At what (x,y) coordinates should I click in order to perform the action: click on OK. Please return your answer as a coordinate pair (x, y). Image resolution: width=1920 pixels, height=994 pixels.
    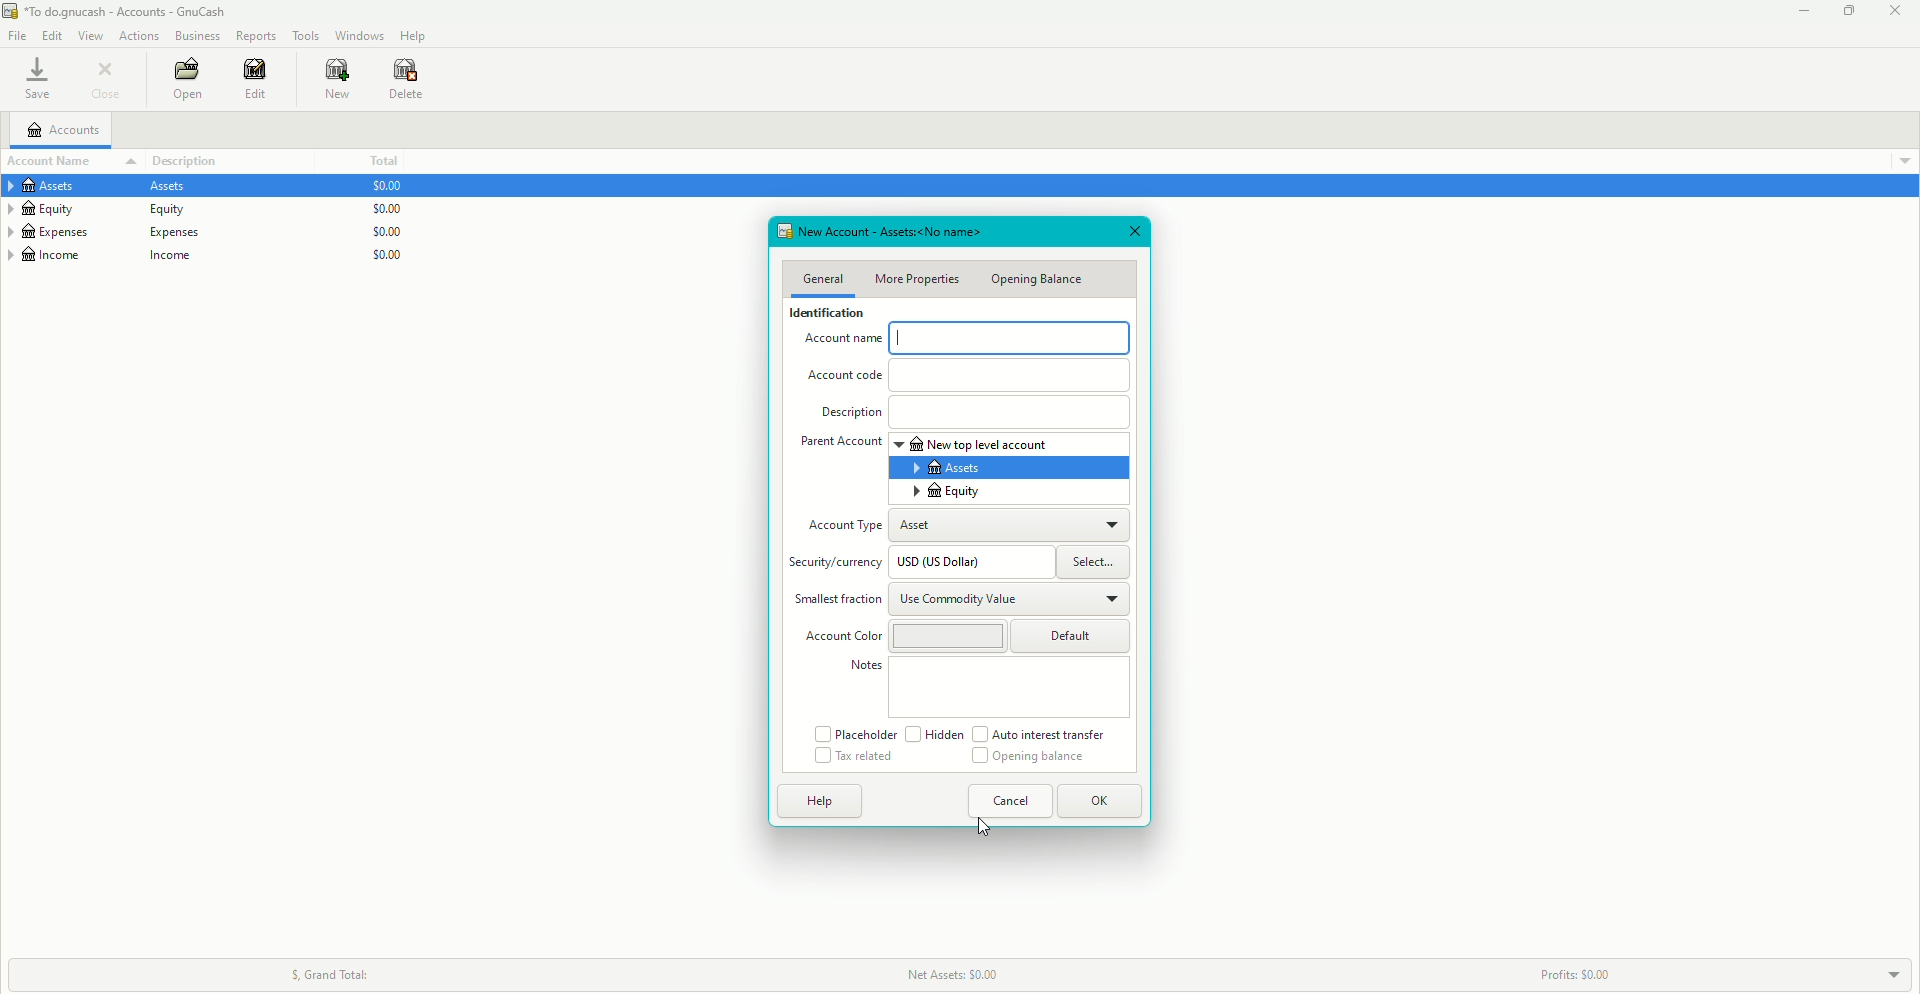
    Looking at the image, I should click on (1102, 802).